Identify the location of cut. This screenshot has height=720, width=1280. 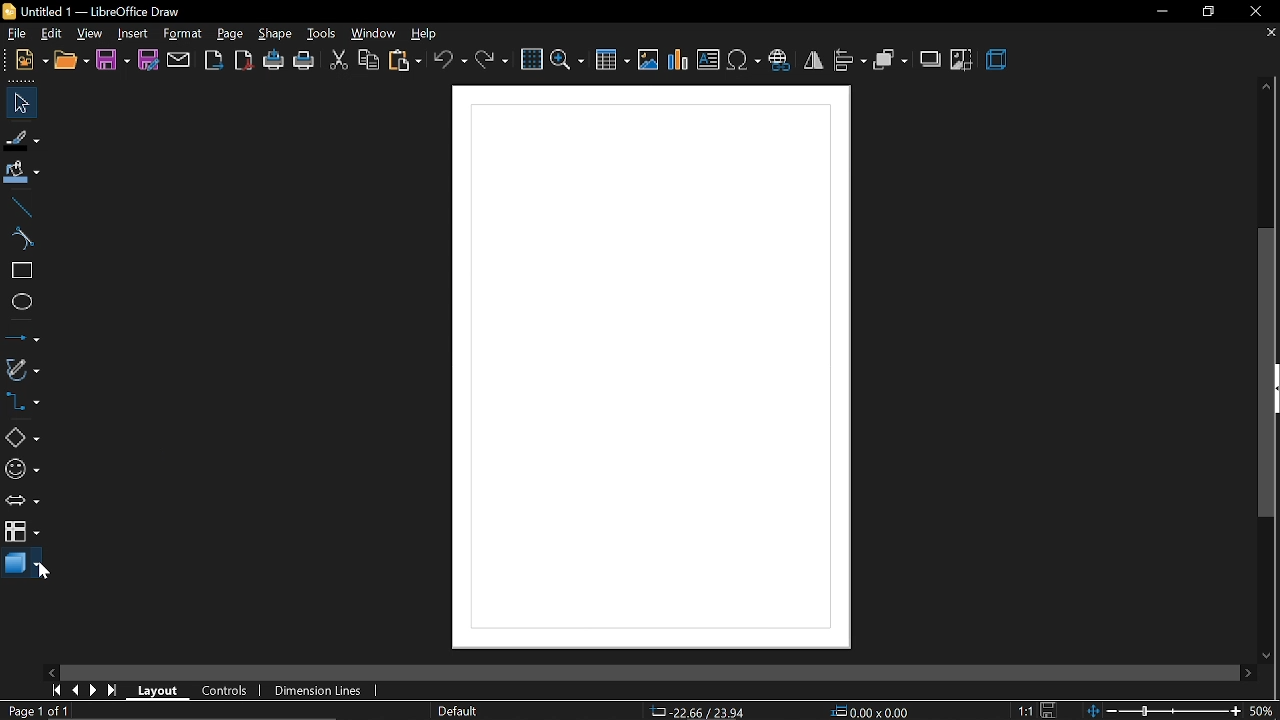
(338, 58).